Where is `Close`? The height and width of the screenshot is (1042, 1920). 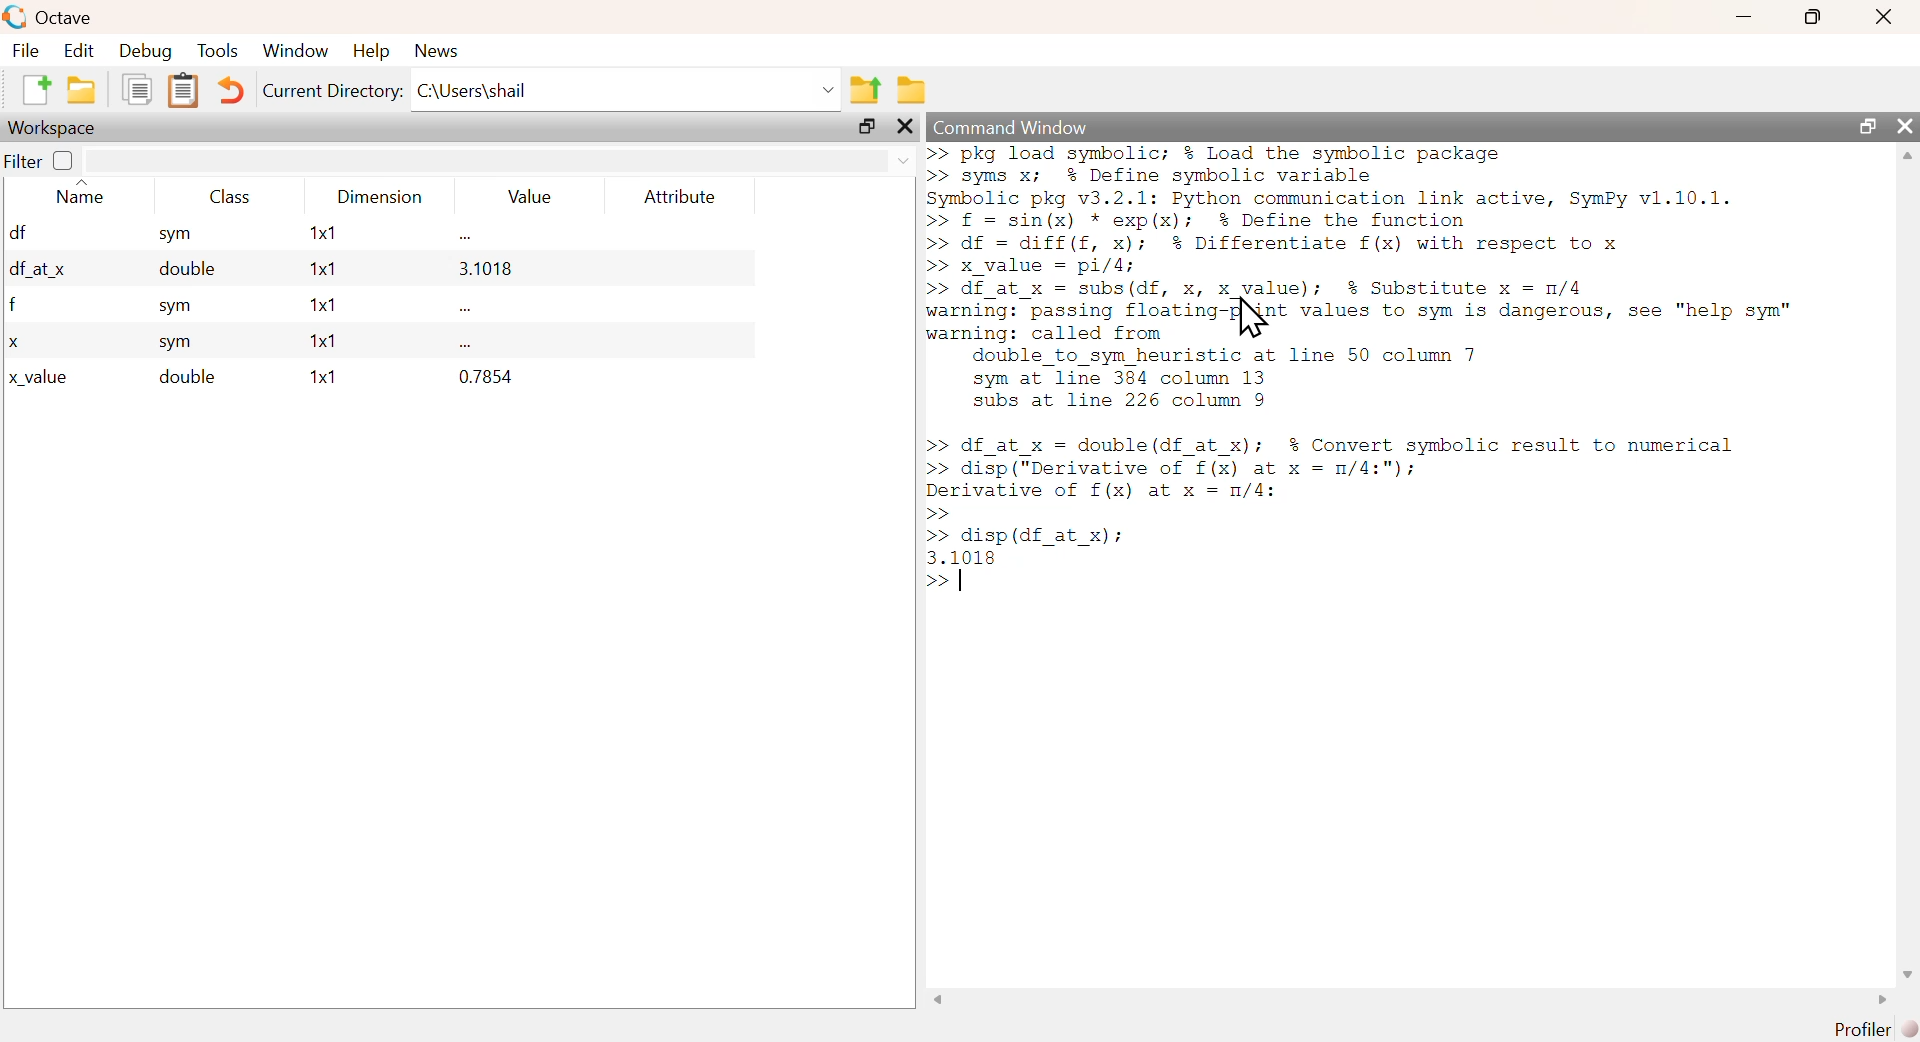 Close is located at coordinates (1883, 17).